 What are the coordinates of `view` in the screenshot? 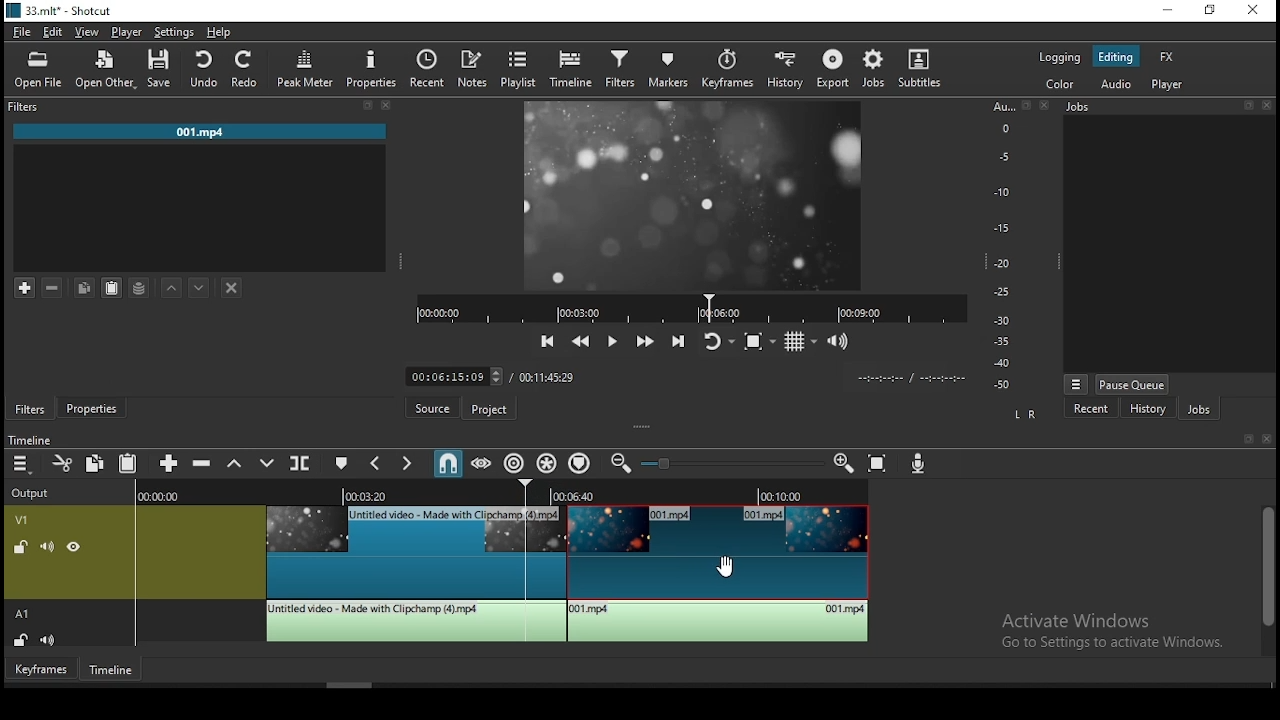 It's located at (91, 31).